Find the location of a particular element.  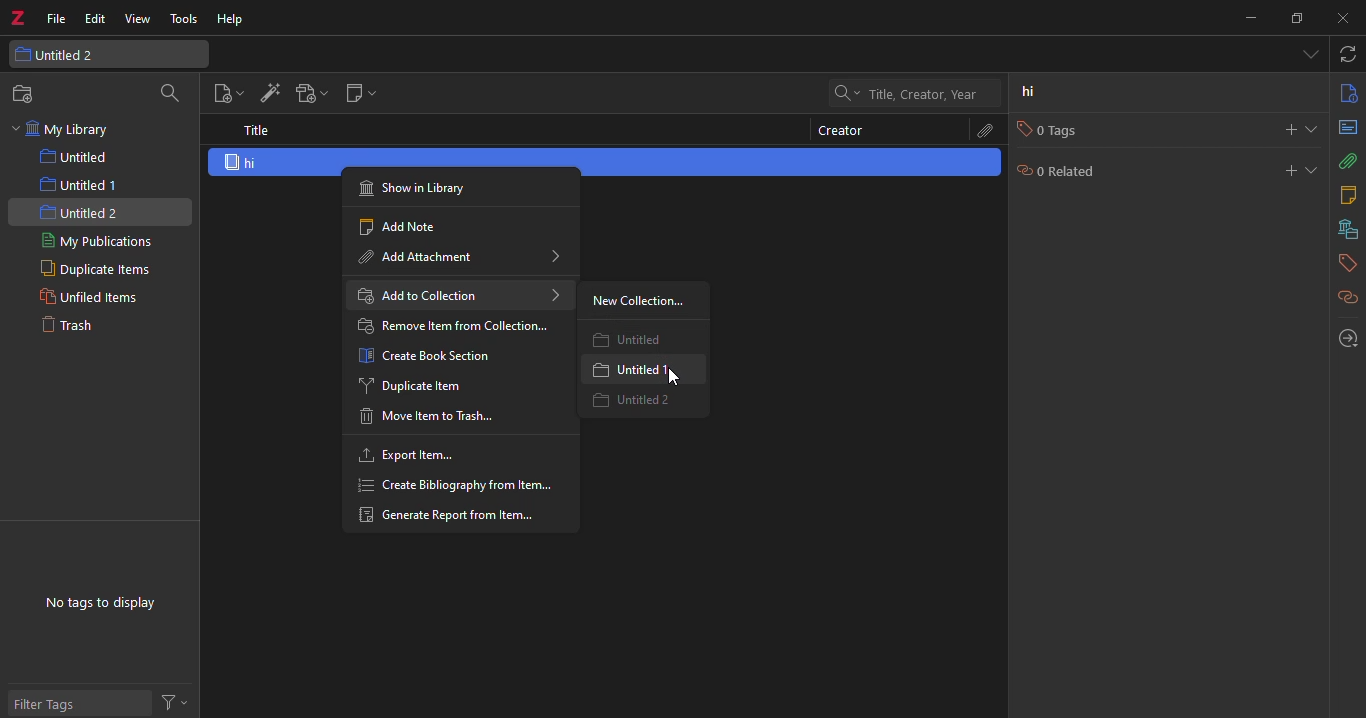

close is located at coordinates (1342, 17).